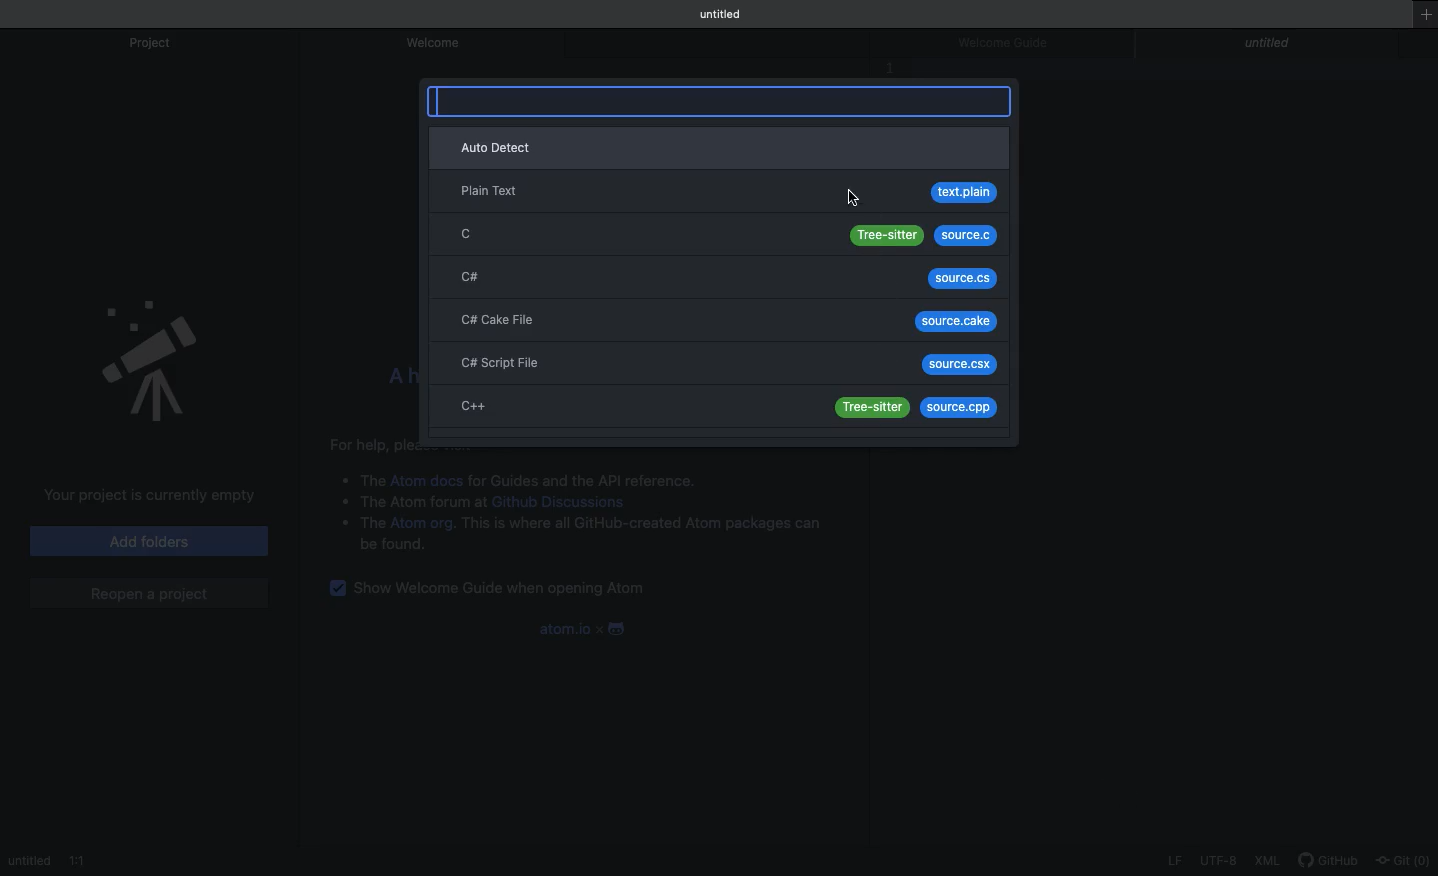  Describe the element at coordinates (720, 147) in the screenshot. I see `Auto detect` at that location.